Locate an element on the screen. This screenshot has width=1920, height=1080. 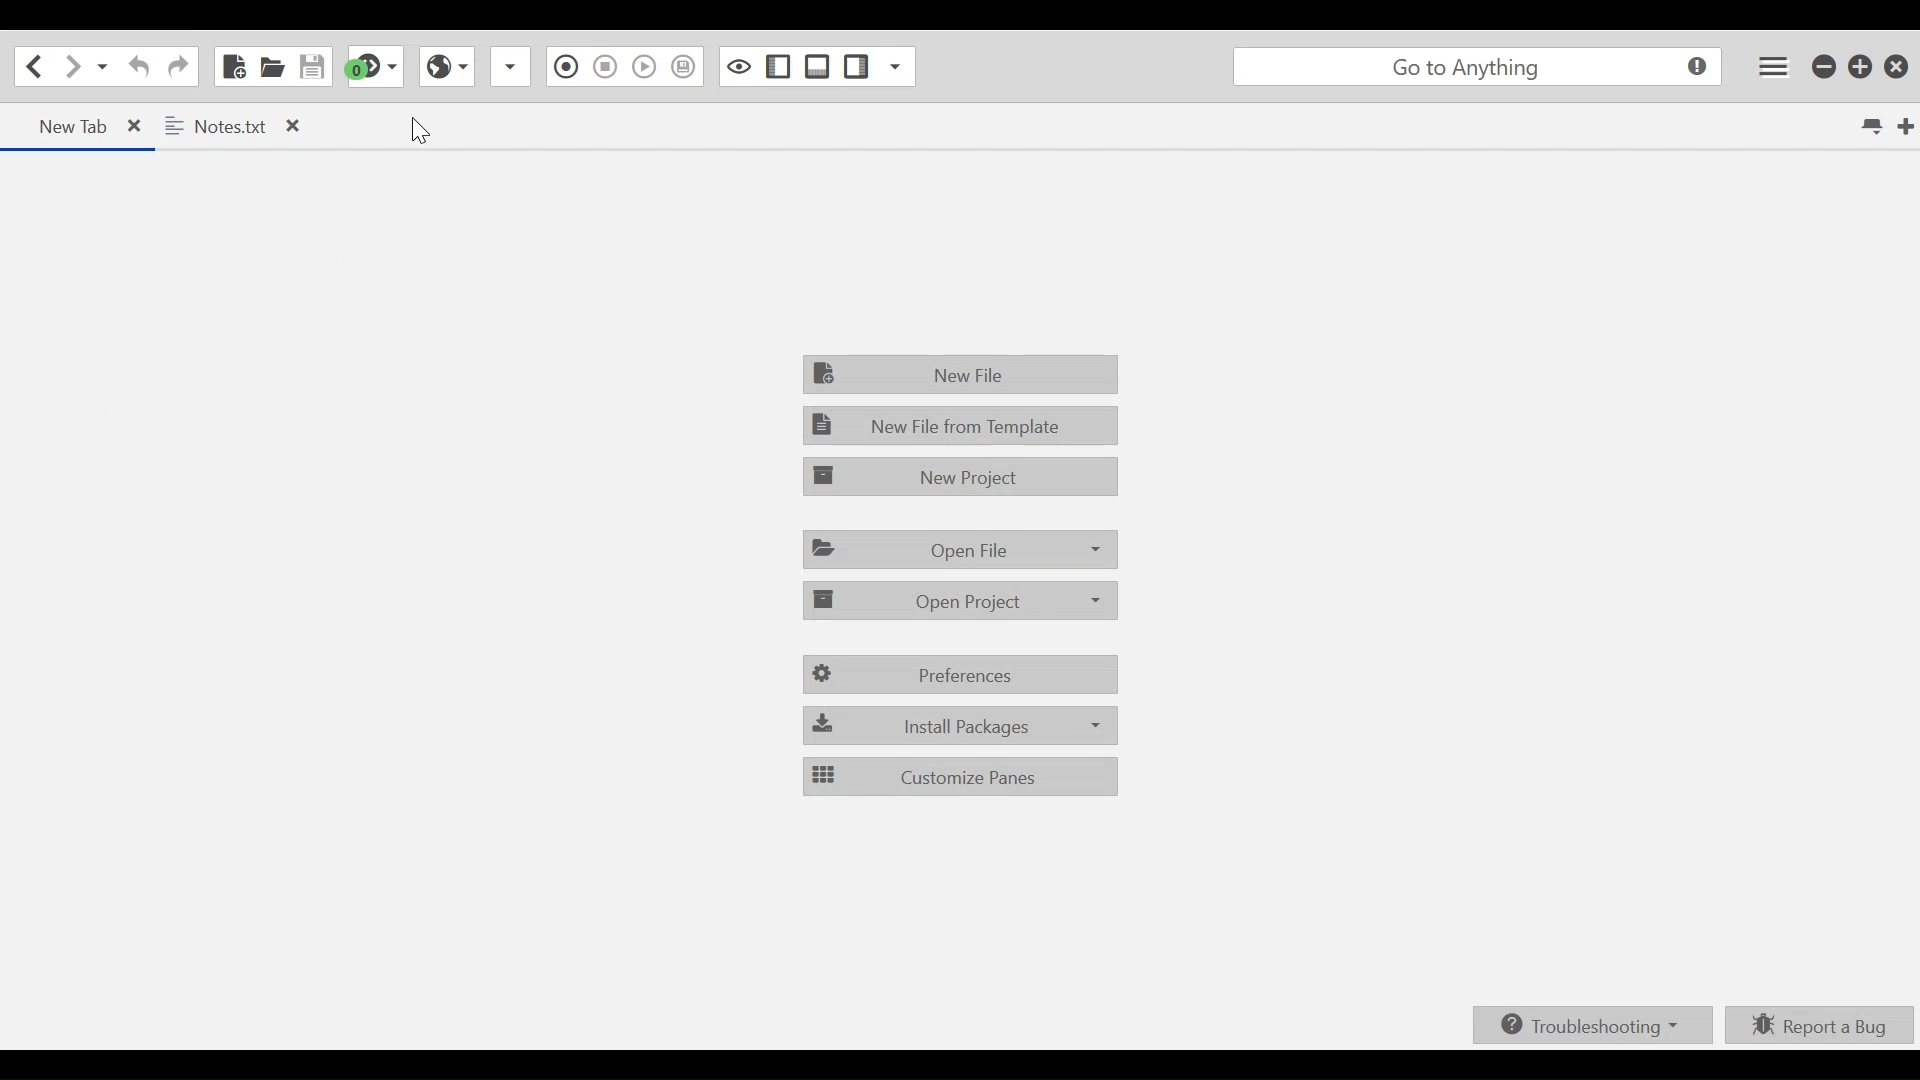
Report a bug is located at coordinates (1822, 1027).